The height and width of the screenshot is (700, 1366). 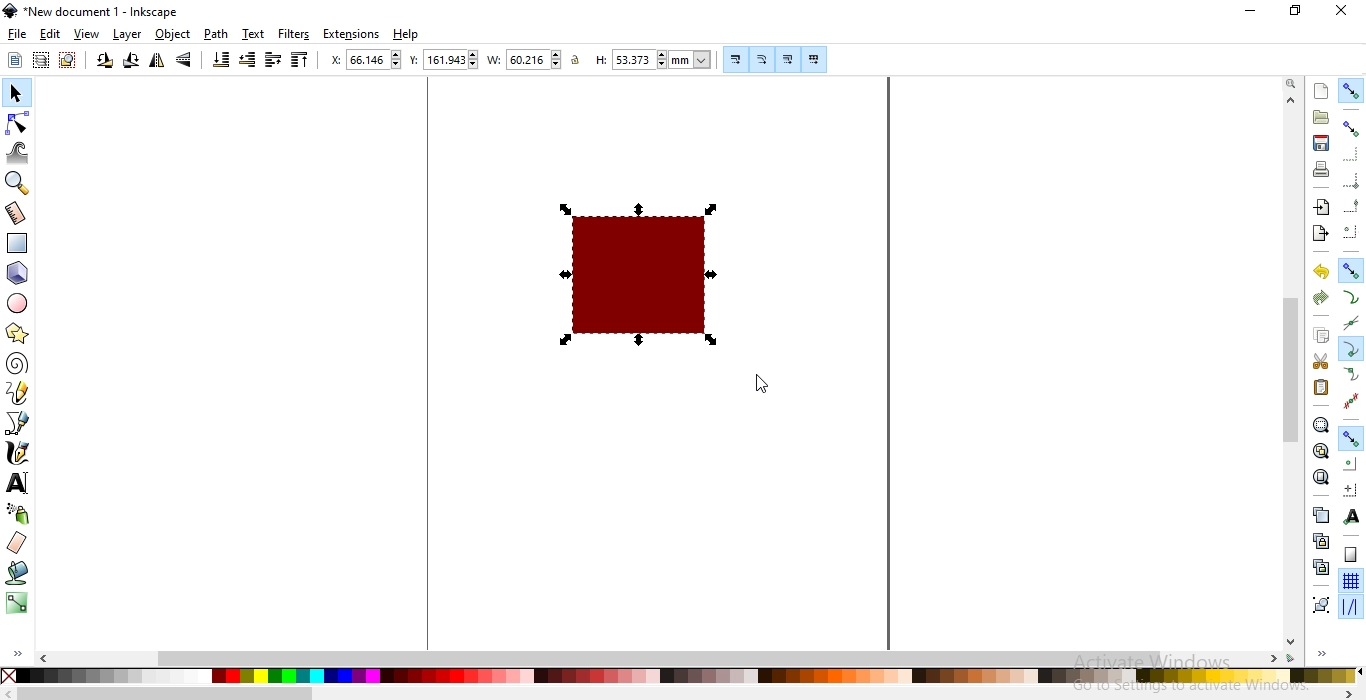 I want to click on scale thestoke width by the same proportion, so click(x=734, y=59).